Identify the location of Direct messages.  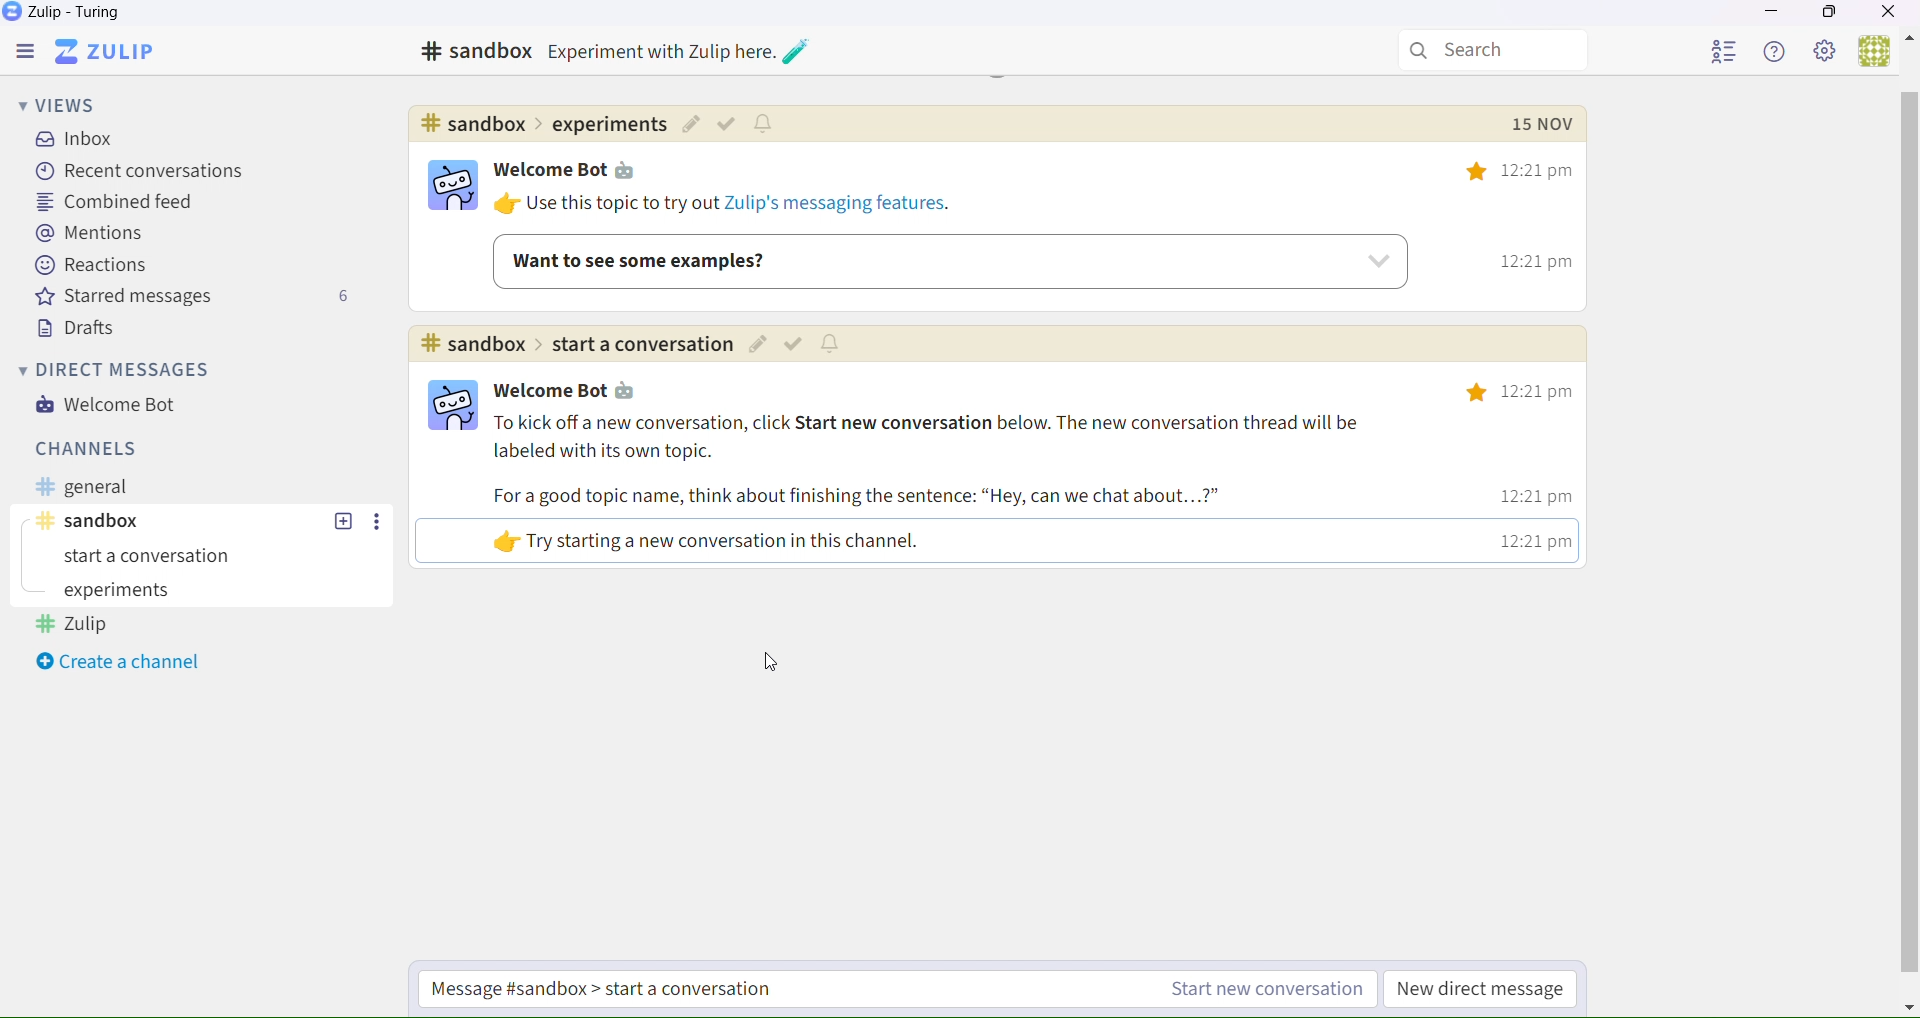
(118, 371).